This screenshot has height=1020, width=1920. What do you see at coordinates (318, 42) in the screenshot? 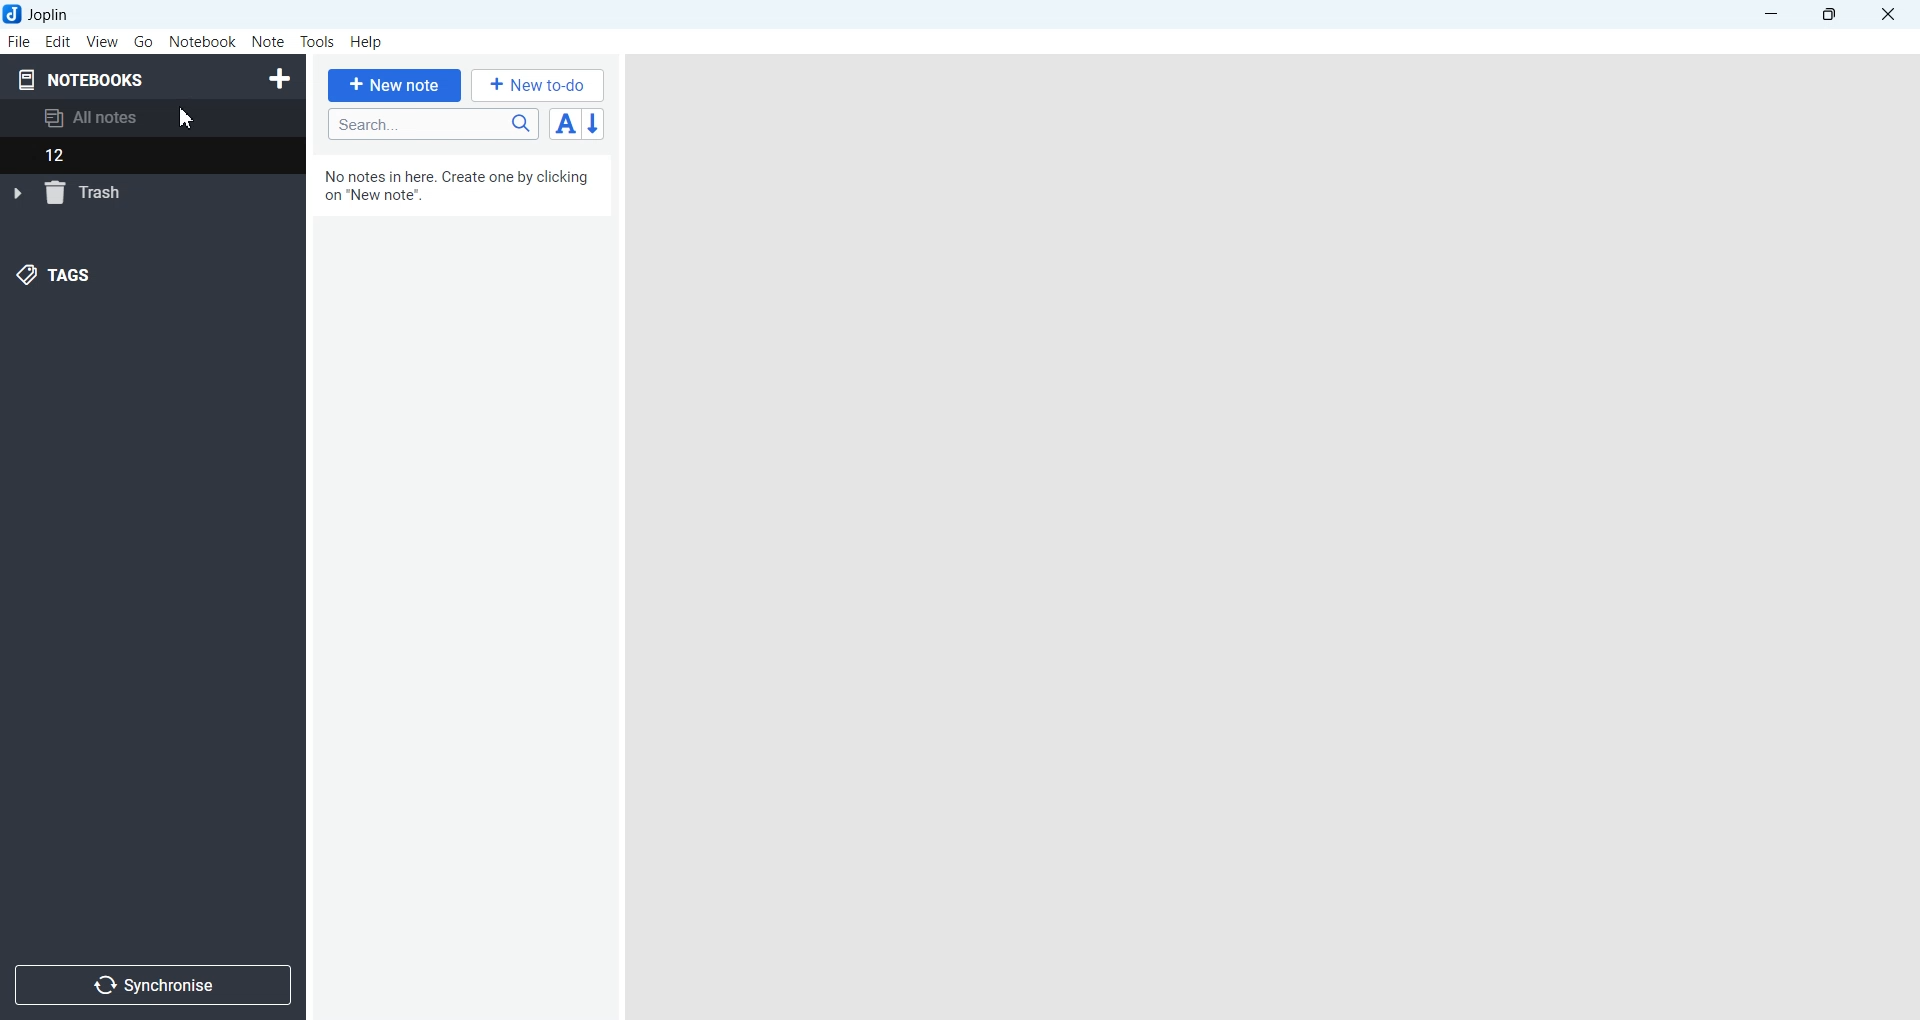
I see `Tools` at bounding box center [318, 42].